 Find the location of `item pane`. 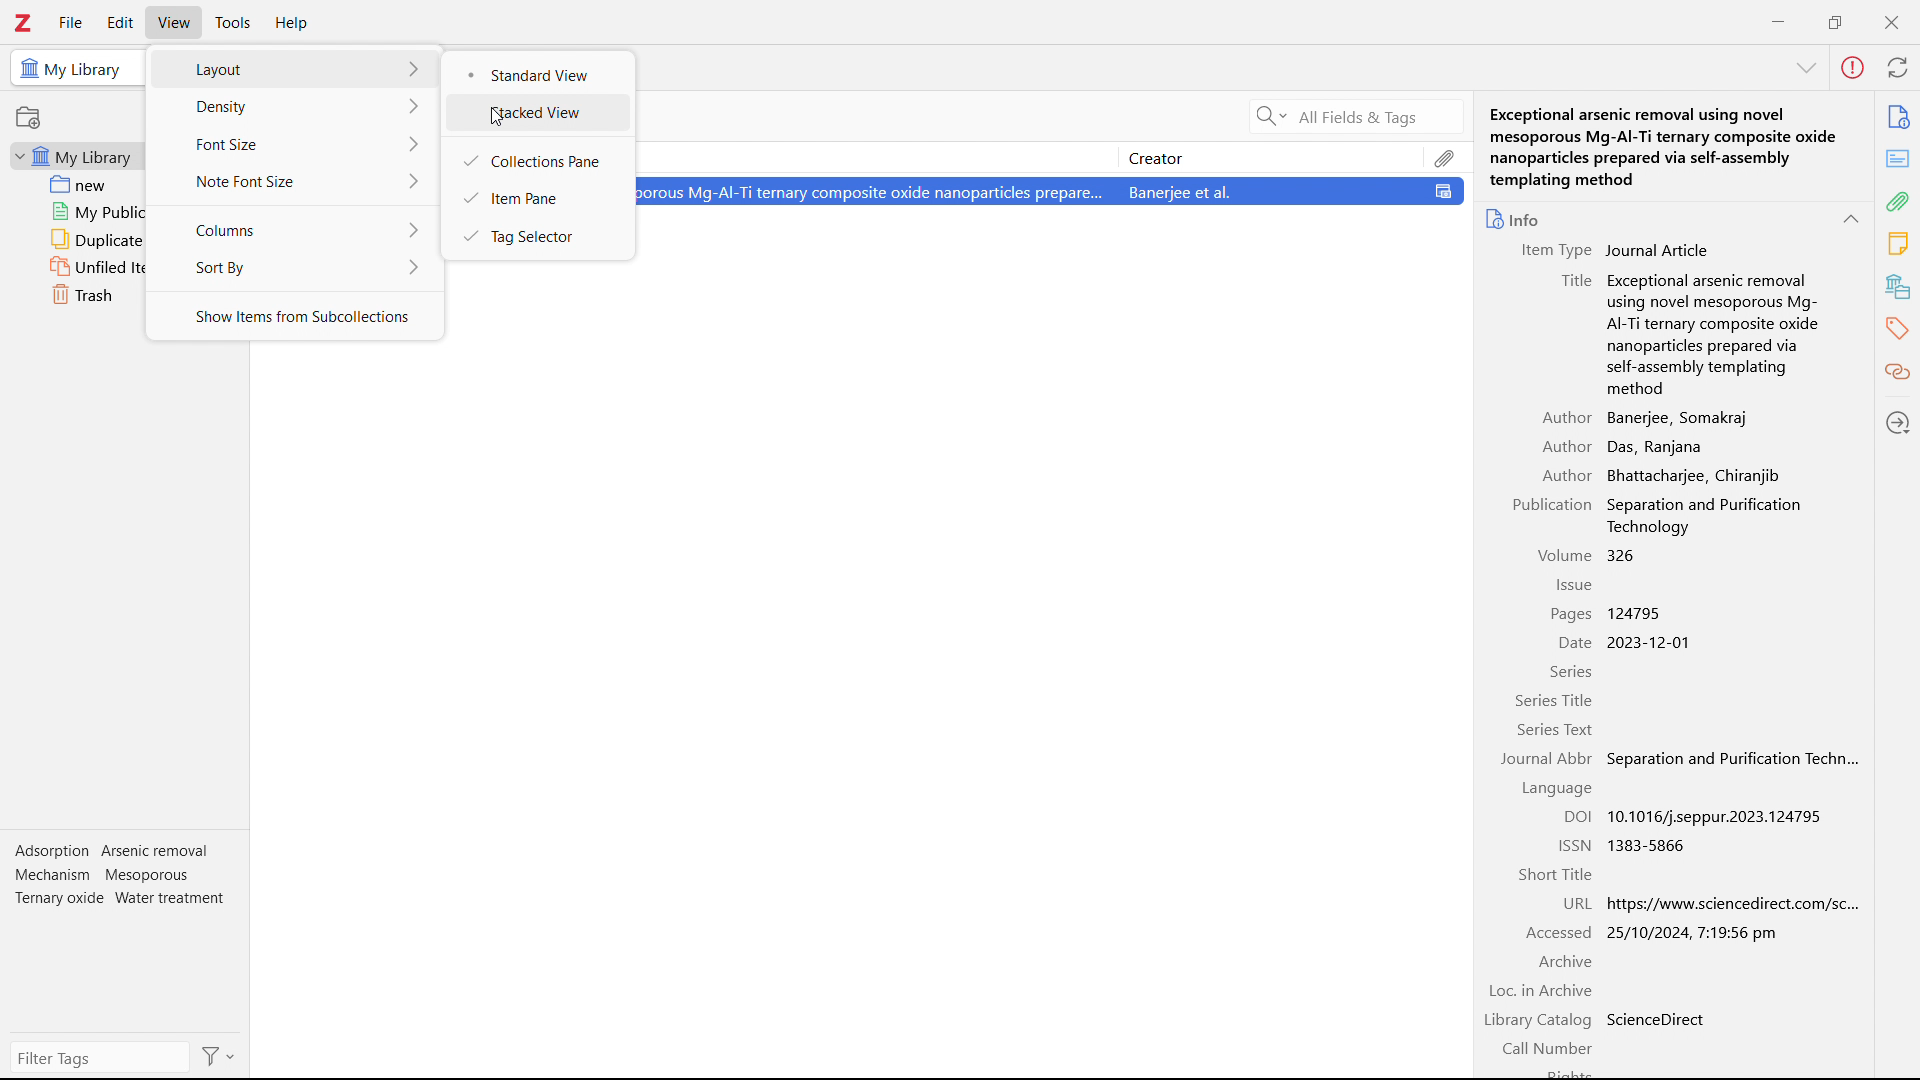

item pane is located at coordinates (536, 197).